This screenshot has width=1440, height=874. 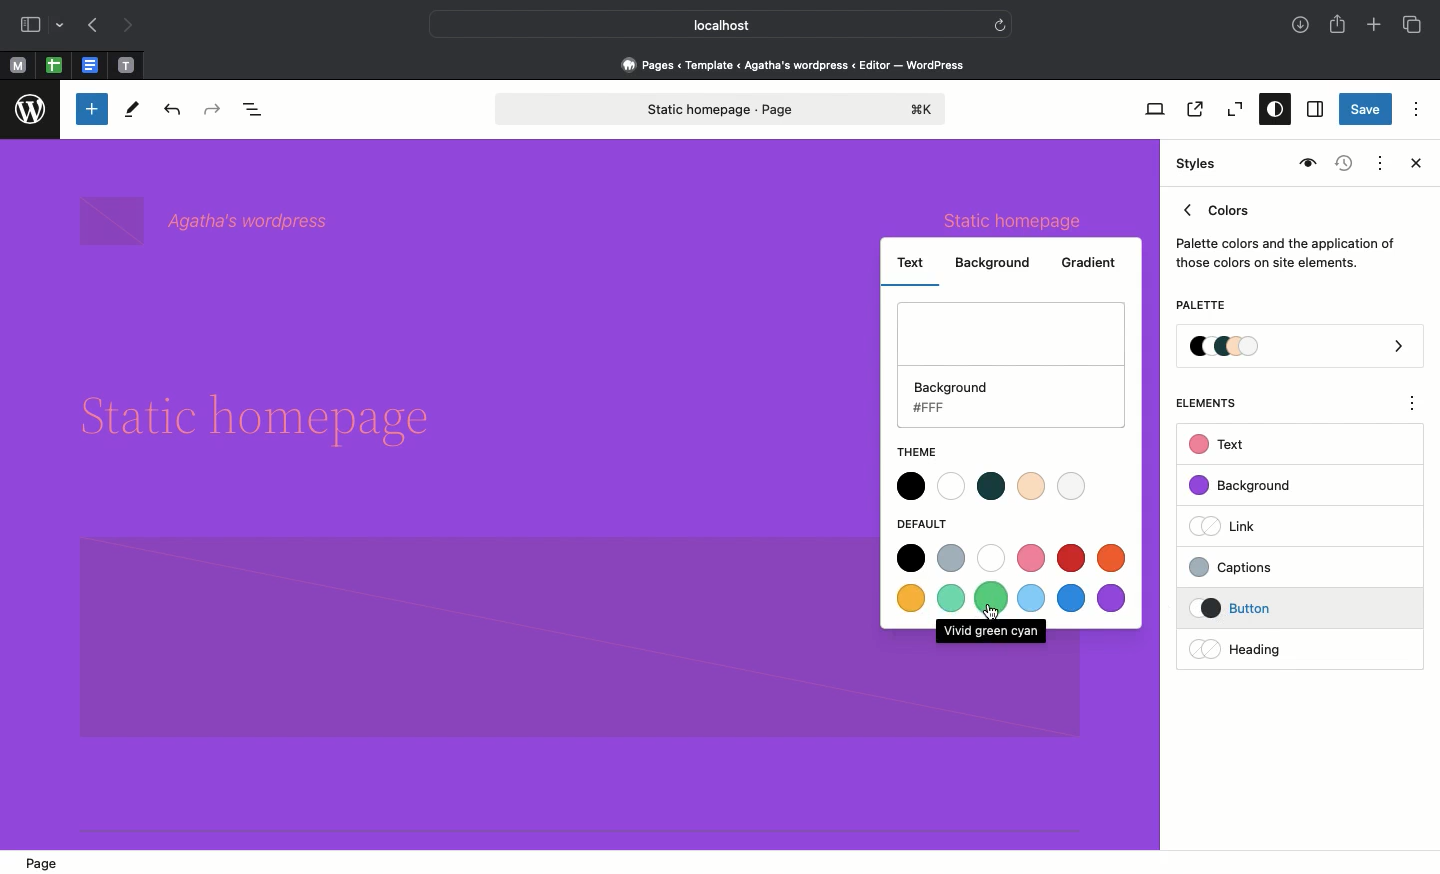 I want to click on Revisions, so click(x=1341, y=165).